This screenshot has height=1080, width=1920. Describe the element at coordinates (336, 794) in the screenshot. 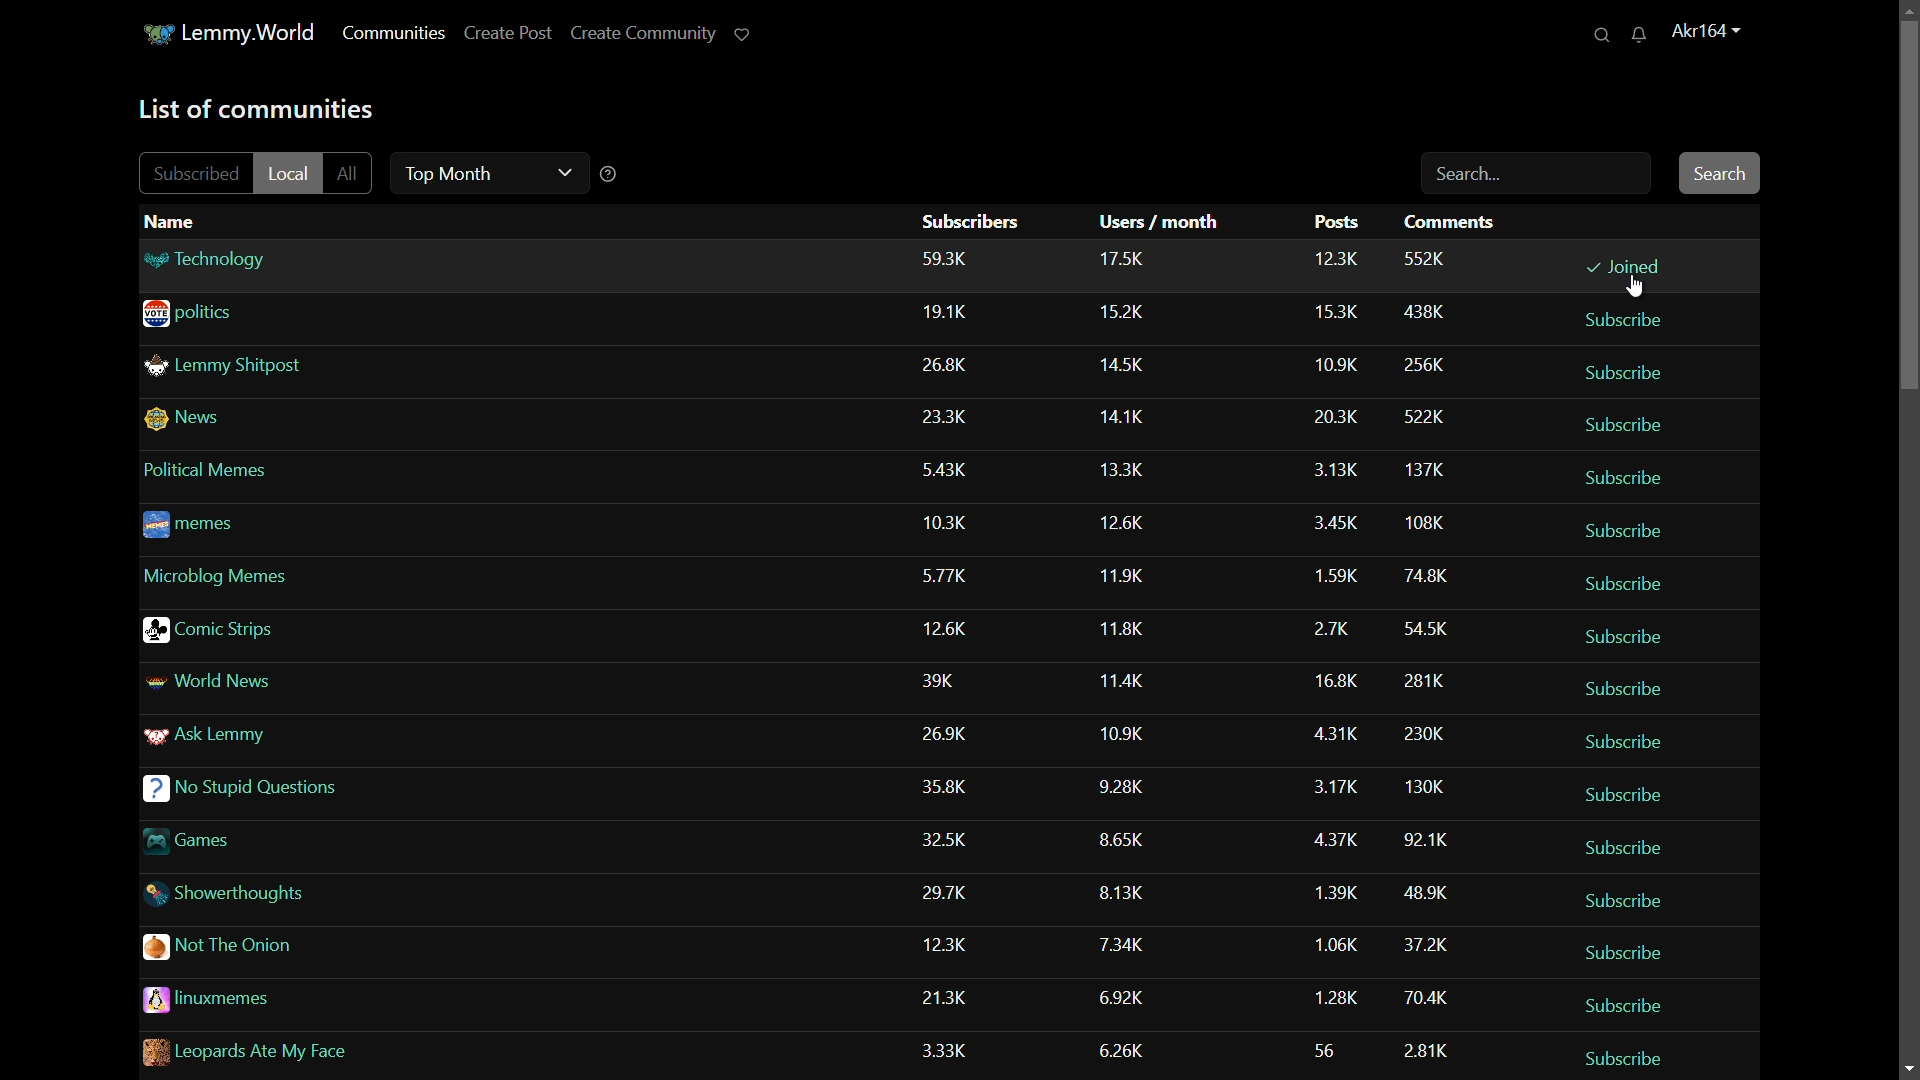

I see `` at that location.